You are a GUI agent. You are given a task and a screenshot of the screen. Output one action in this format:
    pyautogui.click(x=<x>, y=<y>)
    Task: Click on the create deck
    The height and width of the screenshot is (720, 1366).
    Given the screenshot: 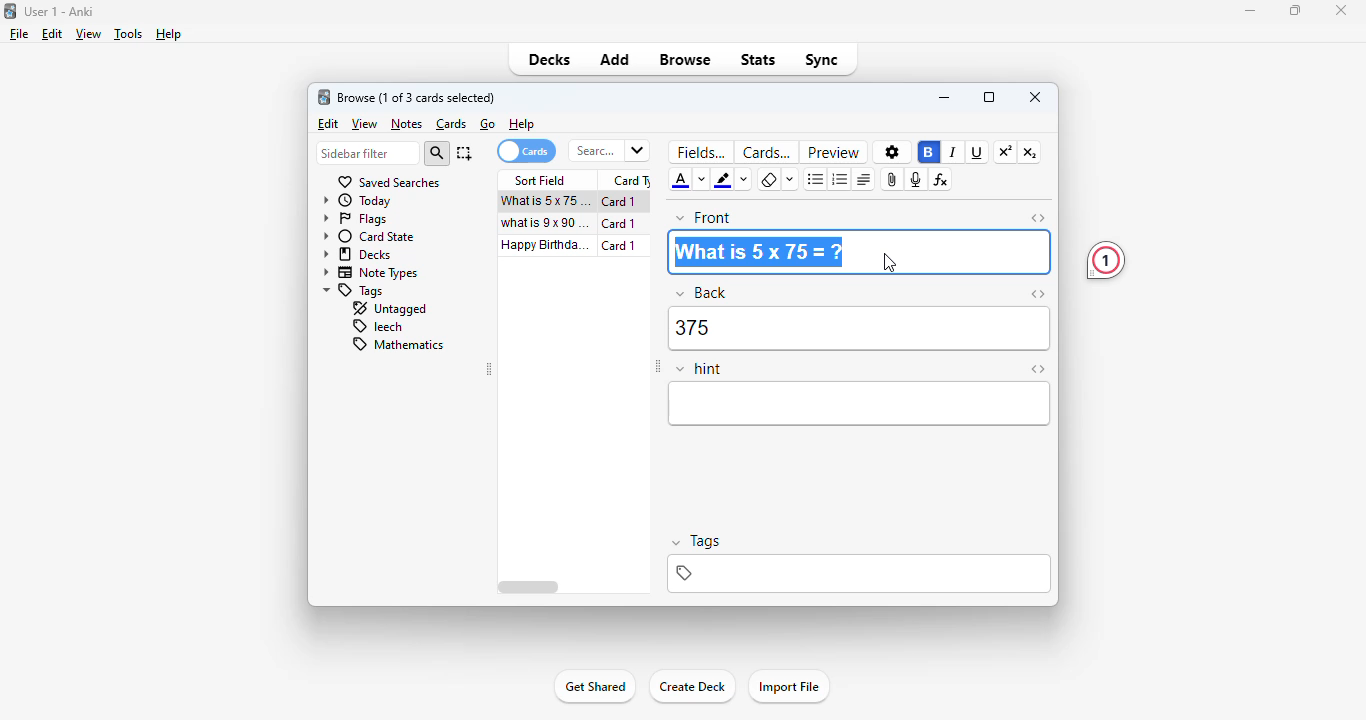 What is the action you would take?
    pyautogui.click(x=692, y=687)
    